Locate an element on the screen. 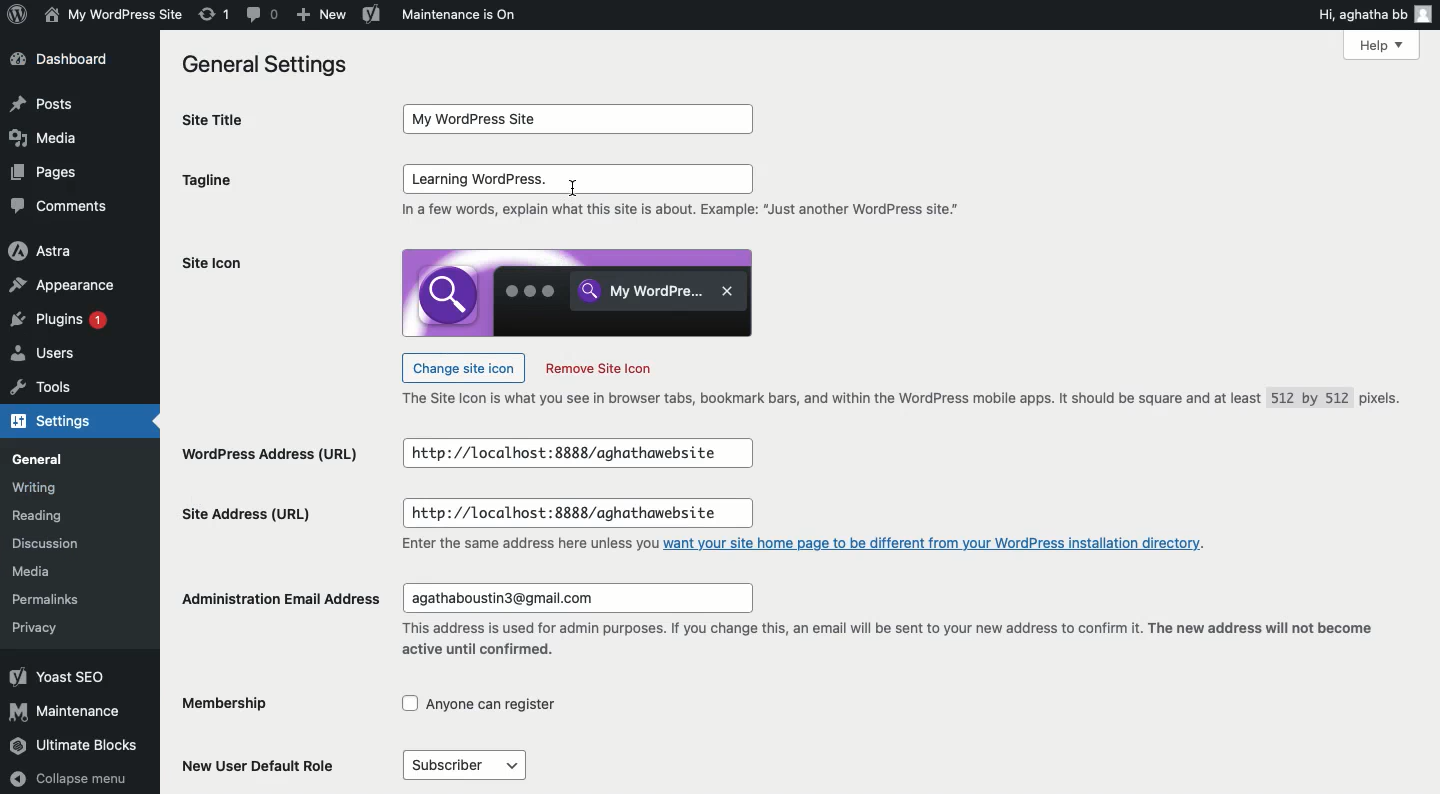 The image size is (1440, 794). Revision is located at coordinates (215, 14).